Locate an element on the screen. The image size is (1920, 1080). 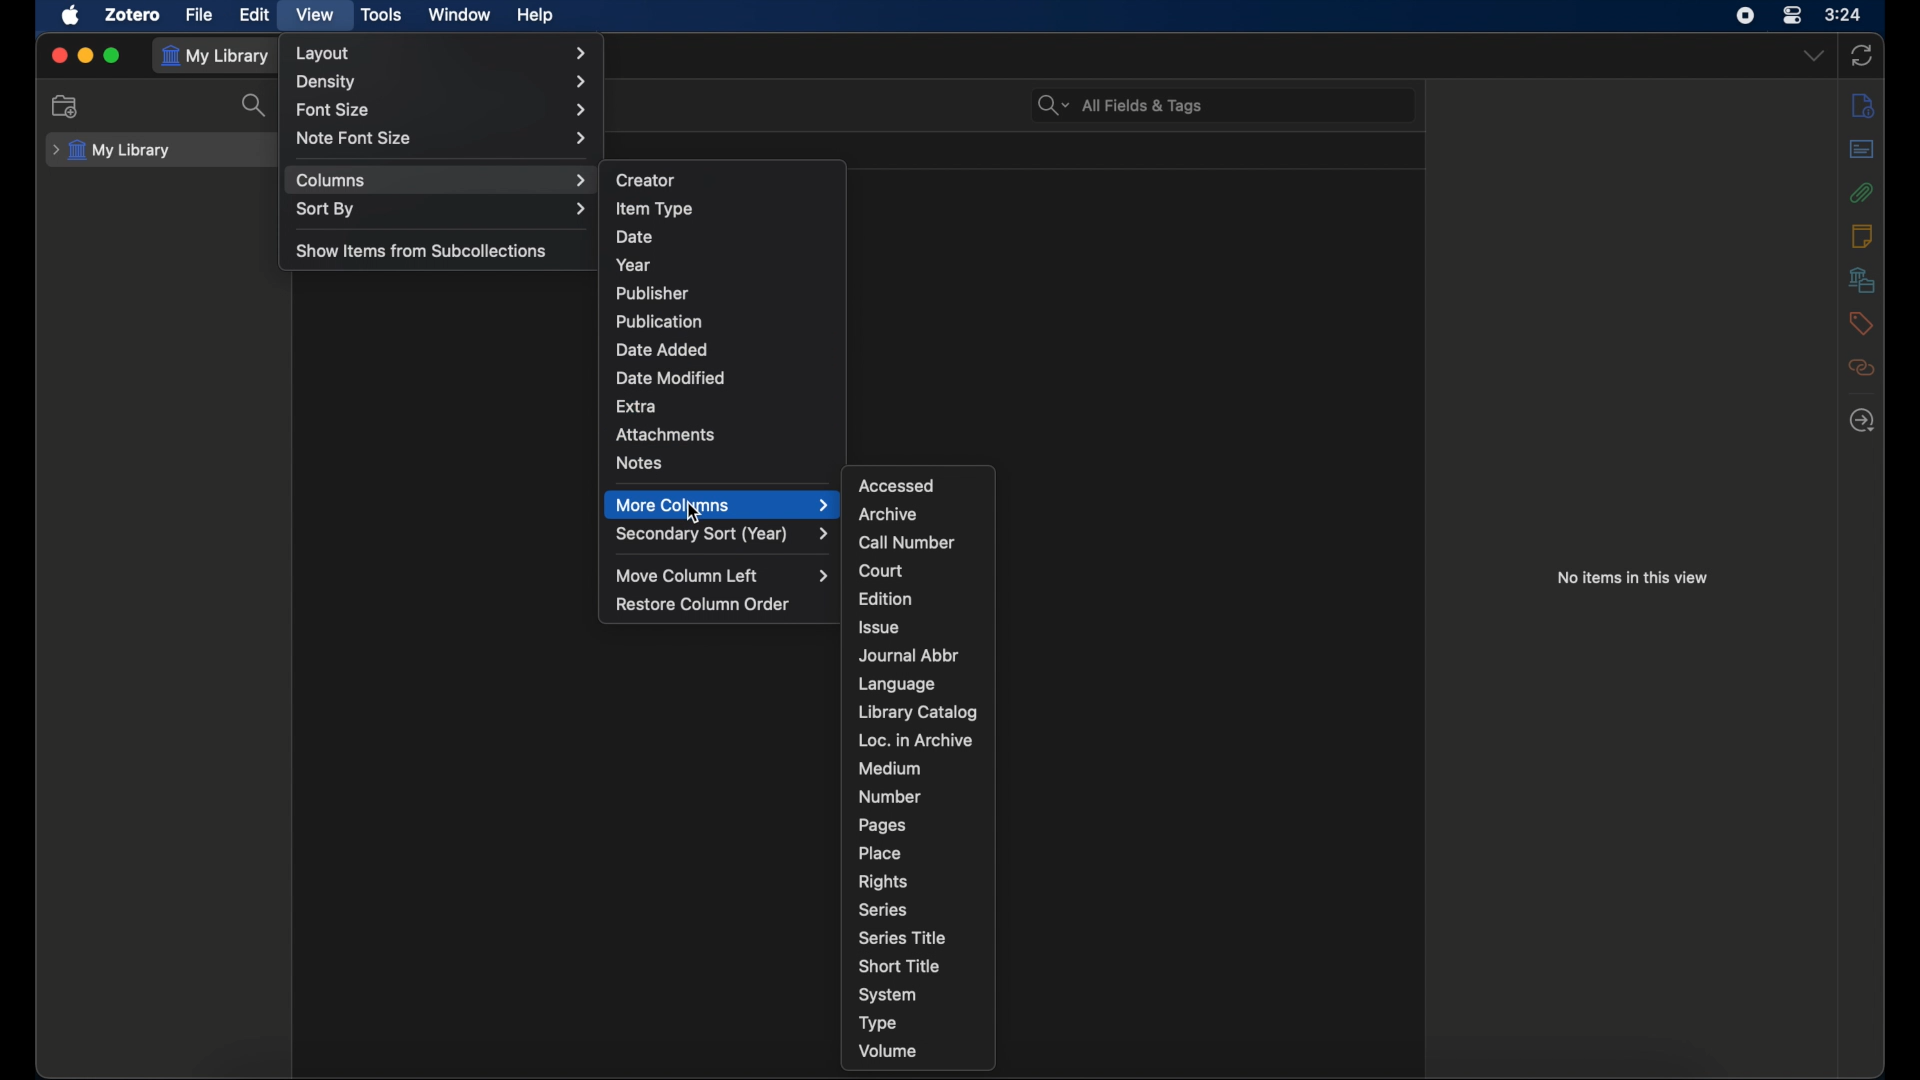
notes is located at coordinates (1861, 234).